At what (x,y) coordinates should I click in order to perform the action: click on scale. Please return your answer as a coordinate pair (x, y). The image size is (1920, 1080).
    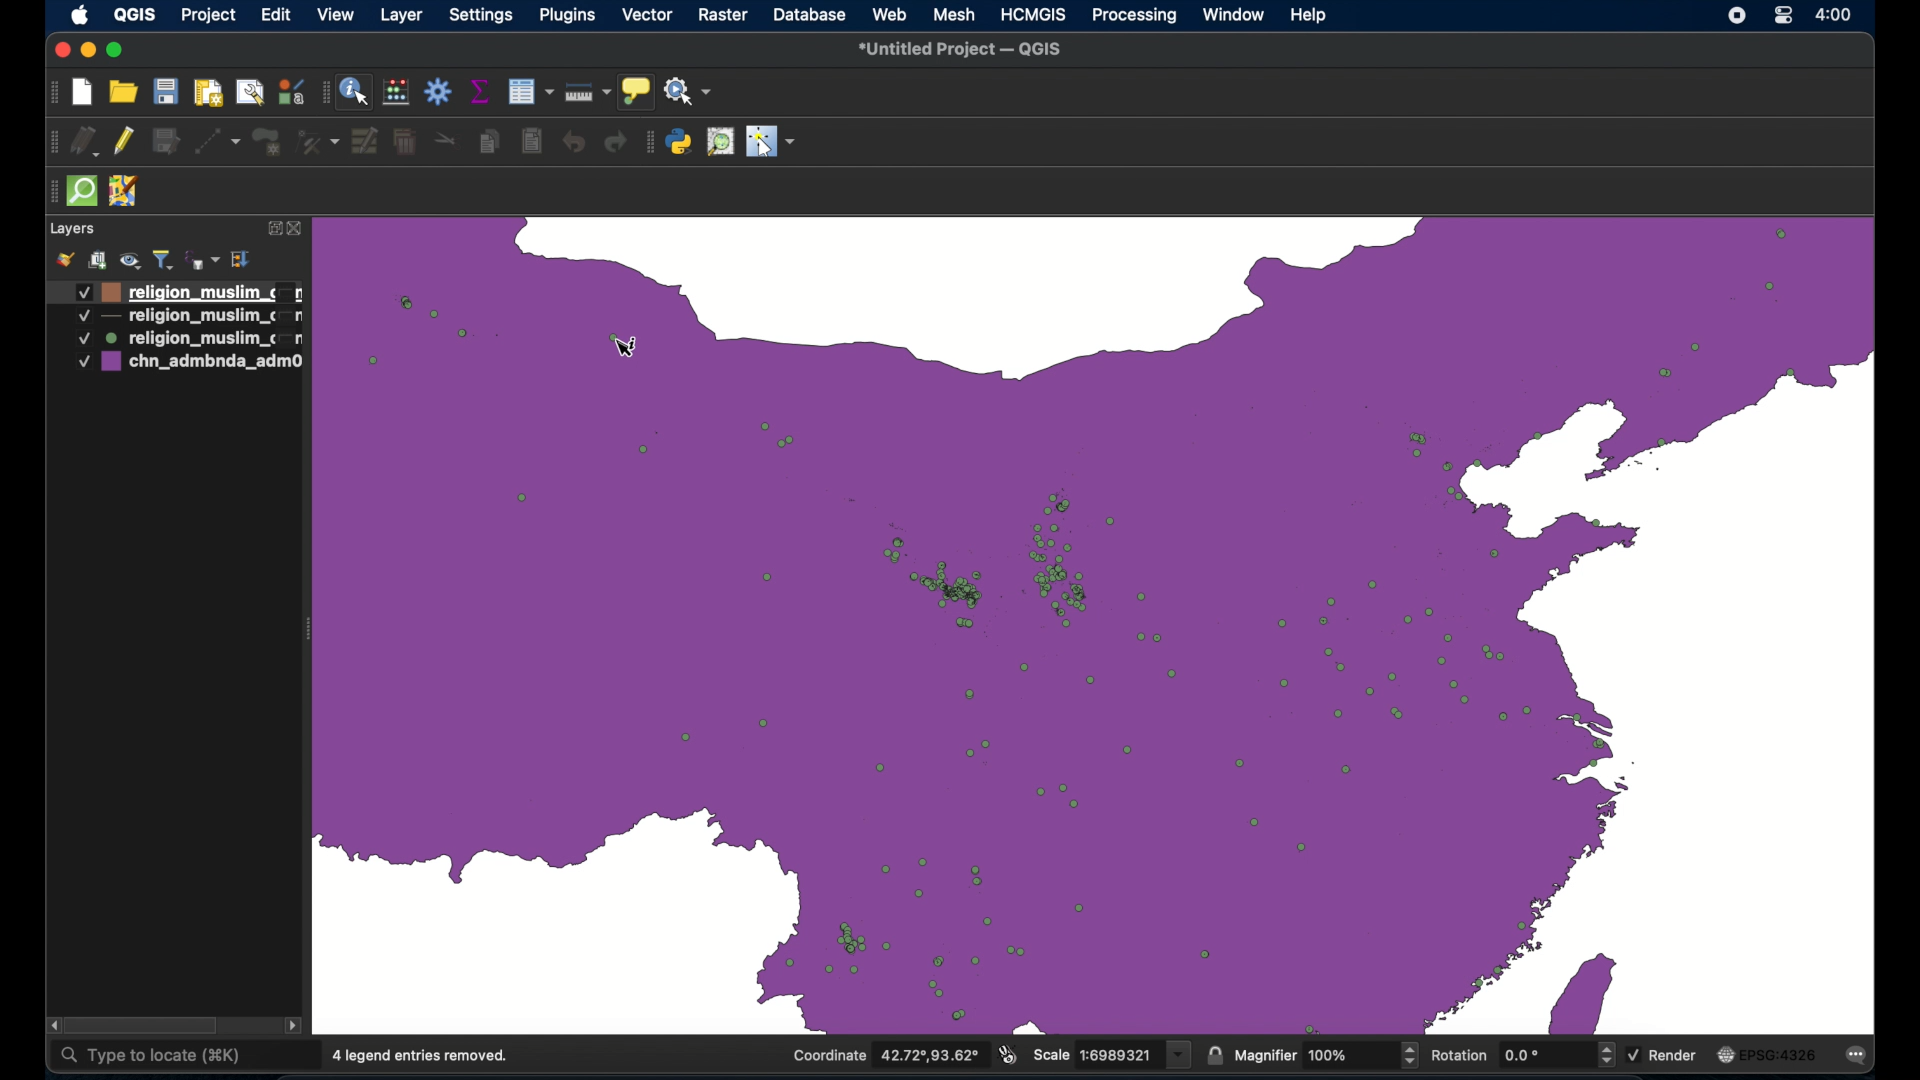
    Looking at the image, I should click on (1113, 1054).